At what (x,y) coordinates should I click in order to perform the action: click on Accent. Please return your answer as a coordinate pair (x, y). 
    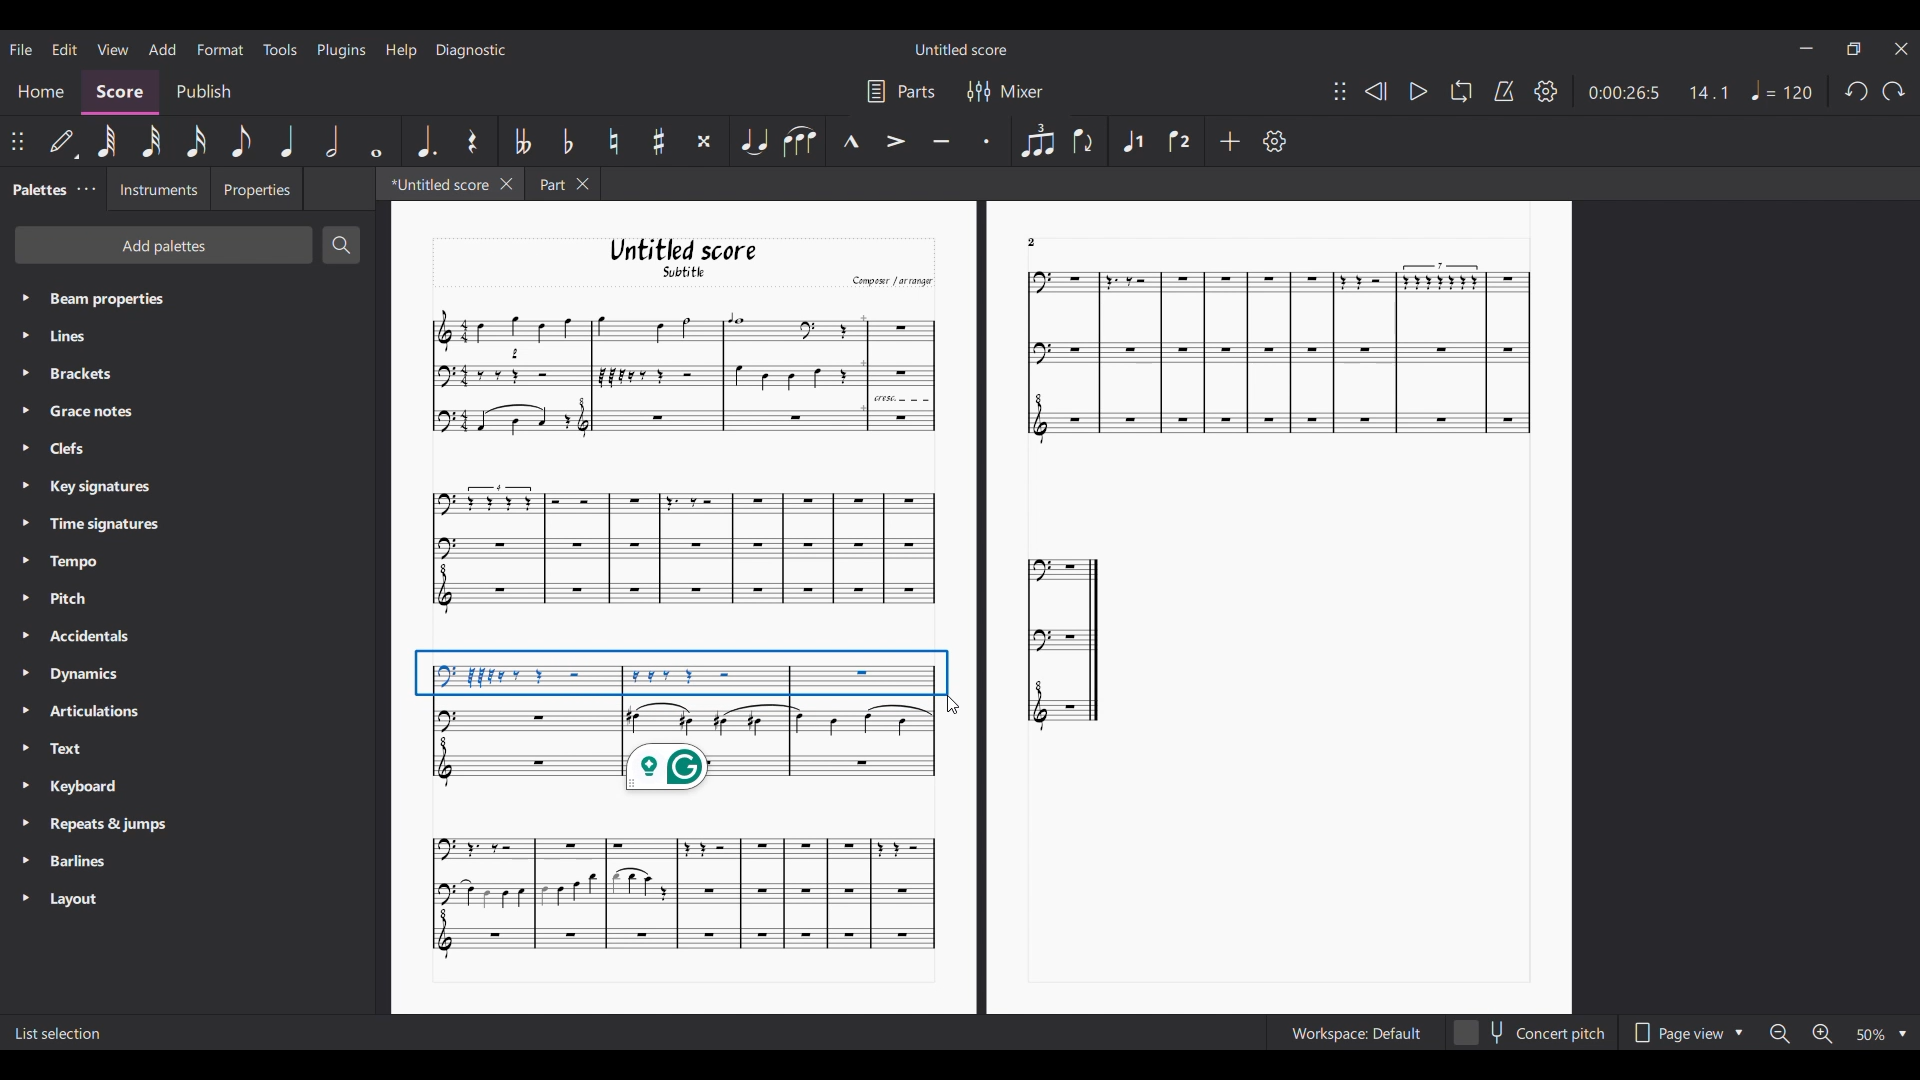
    Looking at the image, I should click on (895, 141).